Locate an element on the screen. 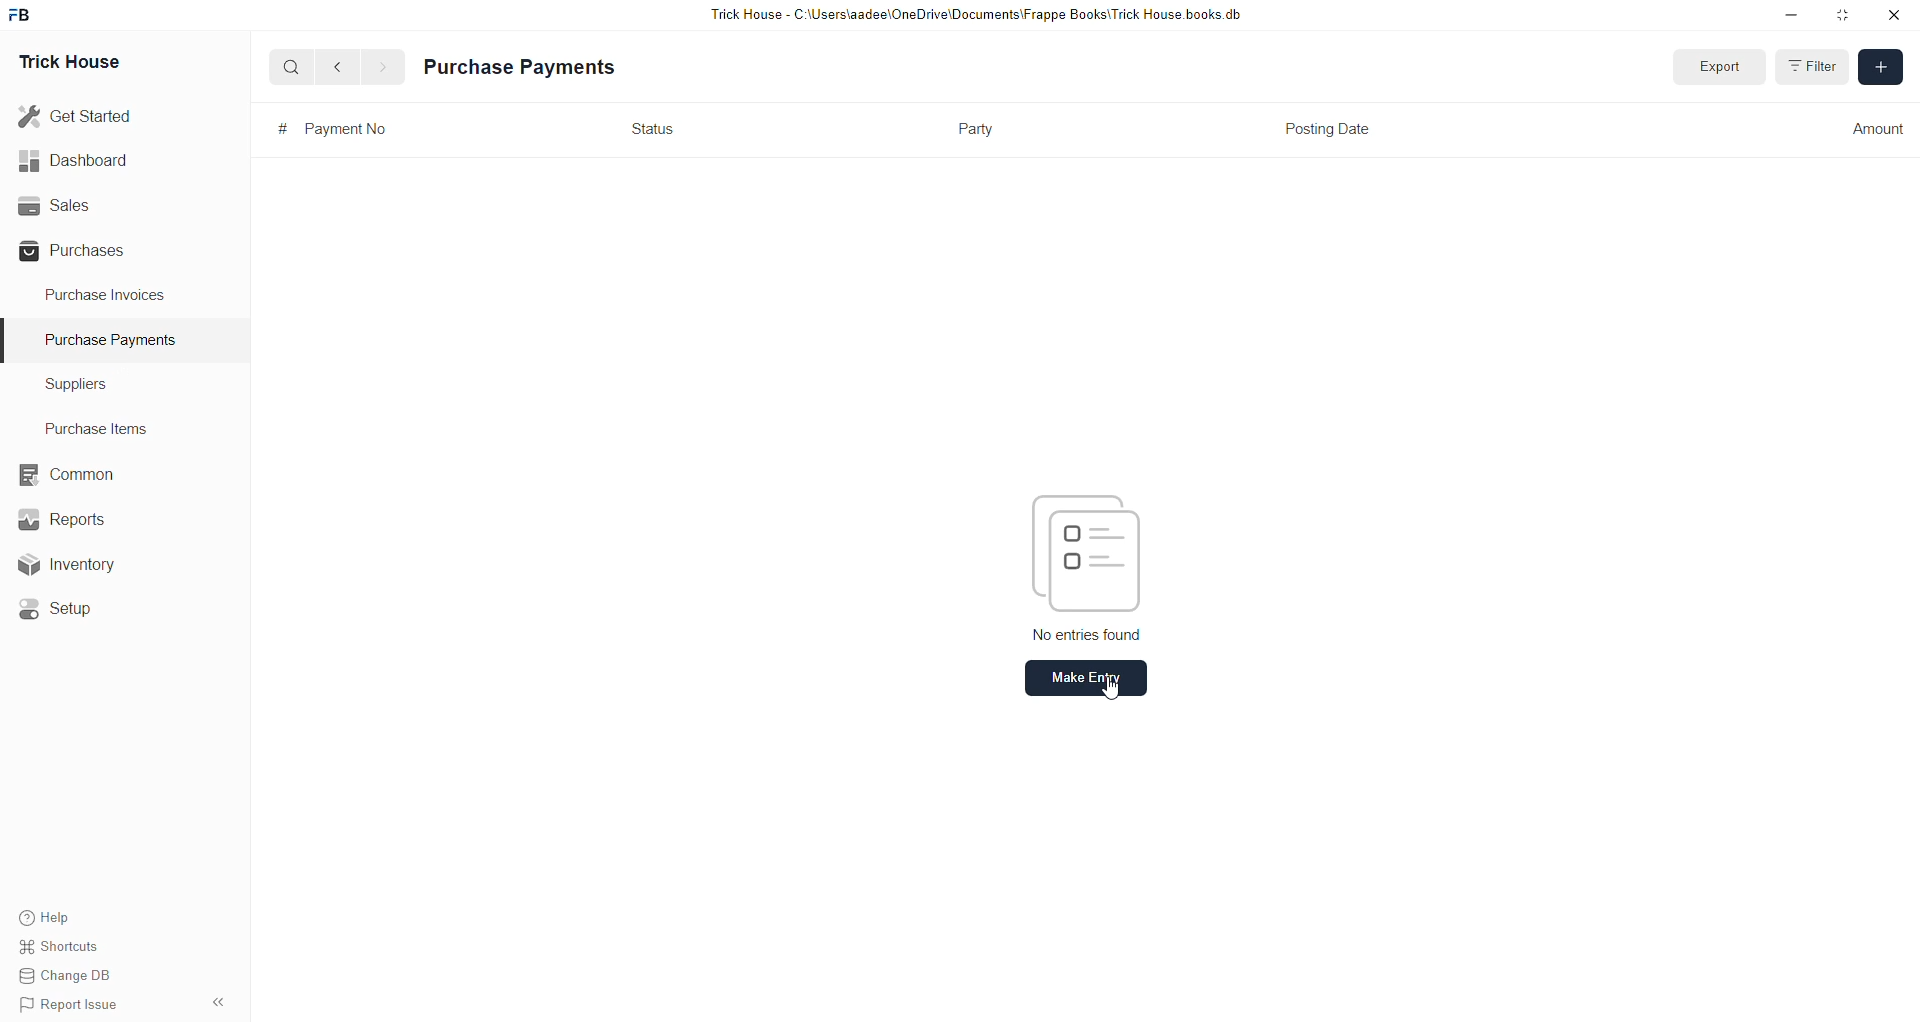 This screenshot has width=1920, height=1022. close is located at coordinates (1894, 15).